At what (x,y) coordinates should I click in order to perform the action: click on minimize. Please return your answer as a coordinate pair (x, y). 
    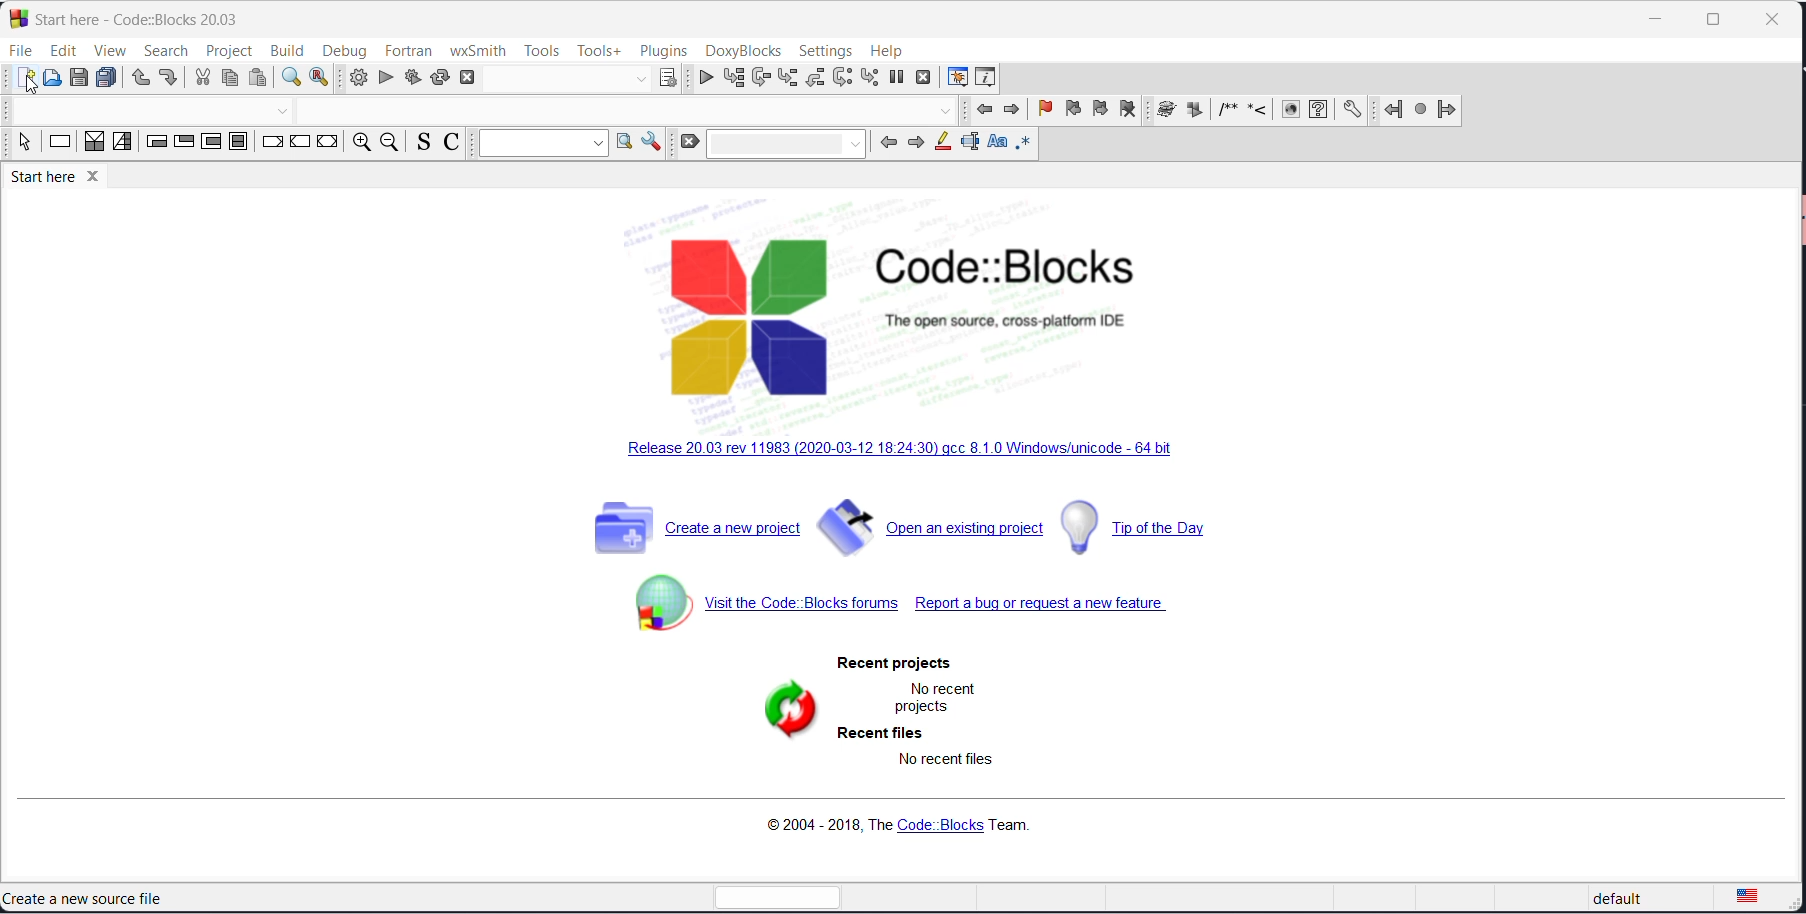
    Looking at the image, I should click on (1658, 22).